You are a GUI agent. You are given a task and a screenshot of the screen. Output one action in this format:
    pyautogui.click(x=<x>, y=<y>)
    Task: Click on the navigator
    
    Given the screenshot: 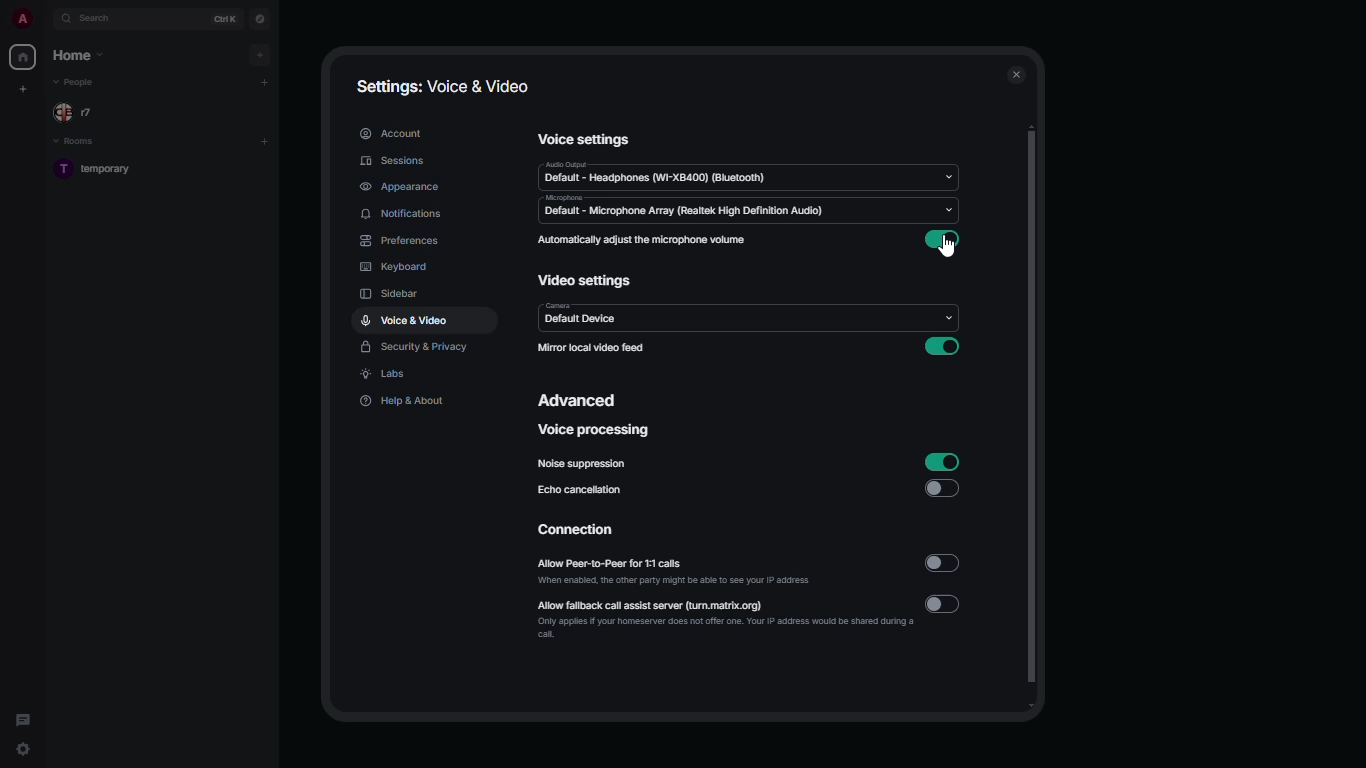 What is the action you would take?
    pyautogui.click(x=261, y=21)
    